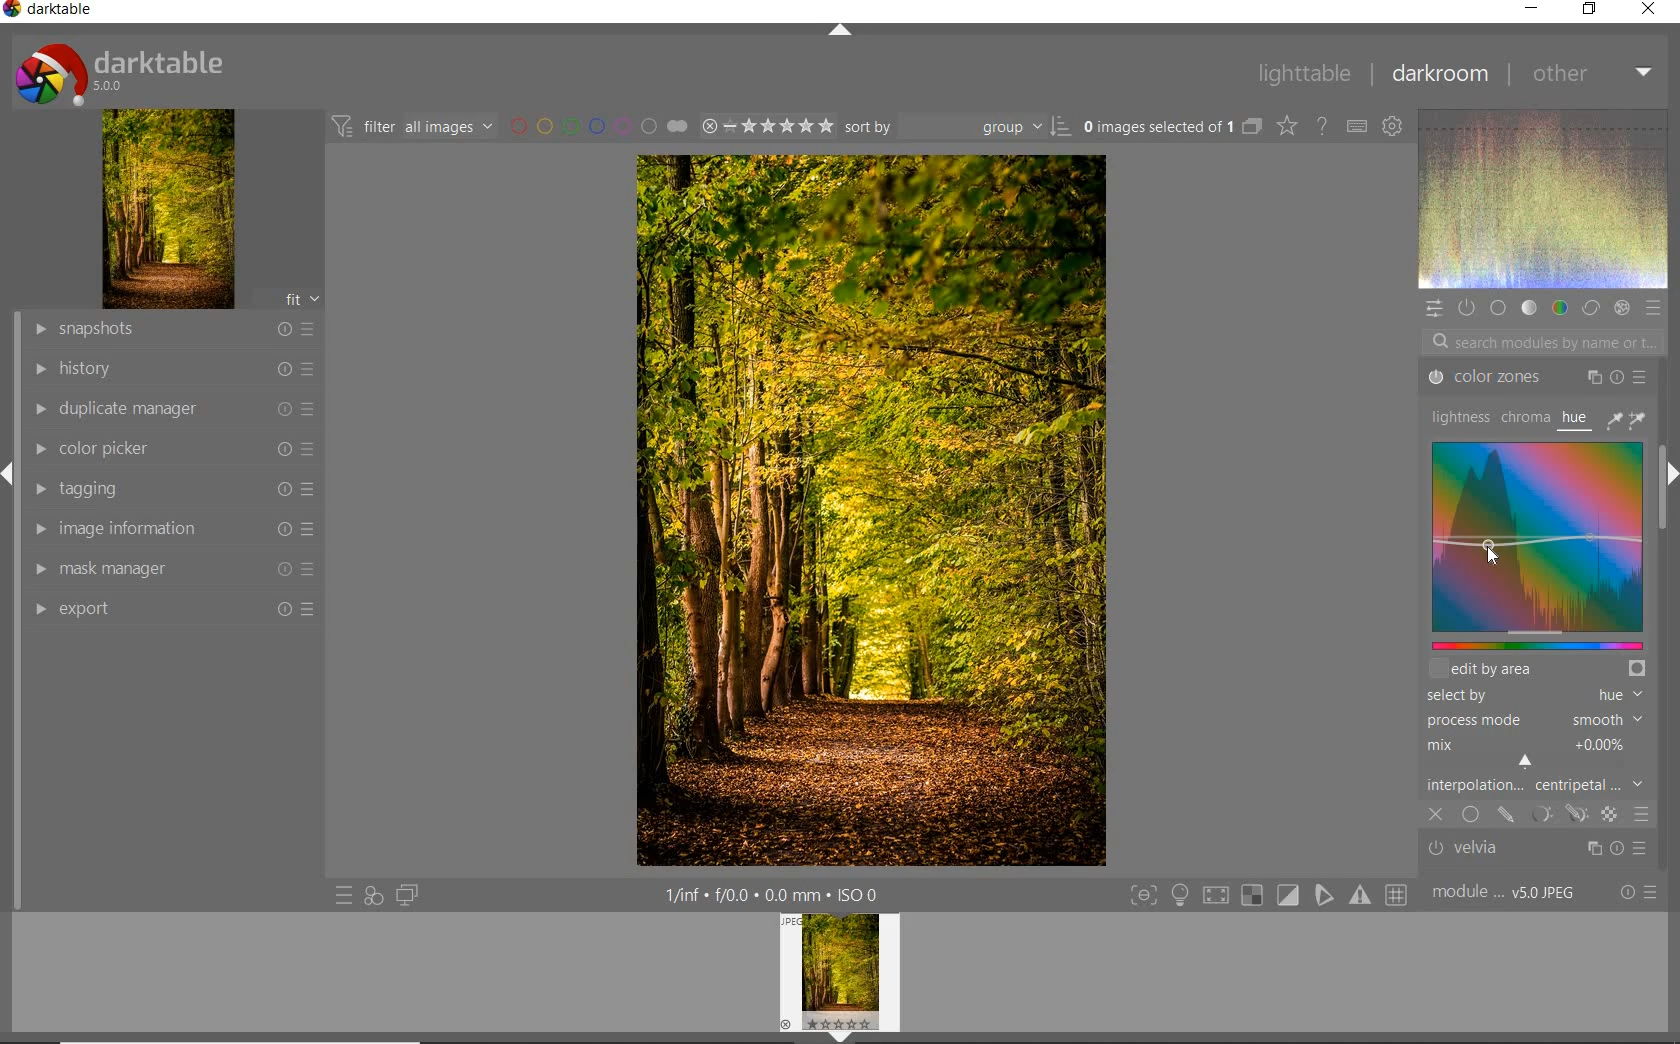 Image resolution: width=1680 pixels, height=1044 pixels. I want to click on chroma, so click(1523, 418).